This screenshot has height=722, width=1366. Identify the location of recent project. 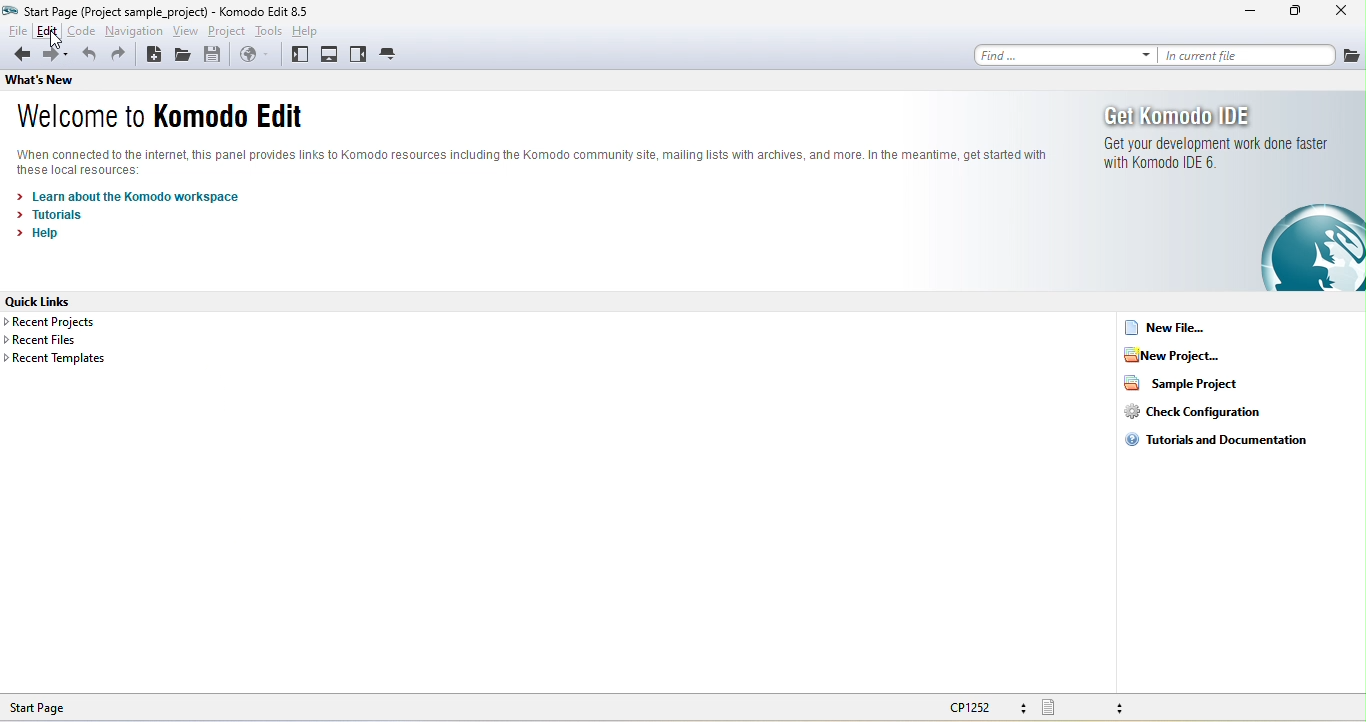
(64, 321).